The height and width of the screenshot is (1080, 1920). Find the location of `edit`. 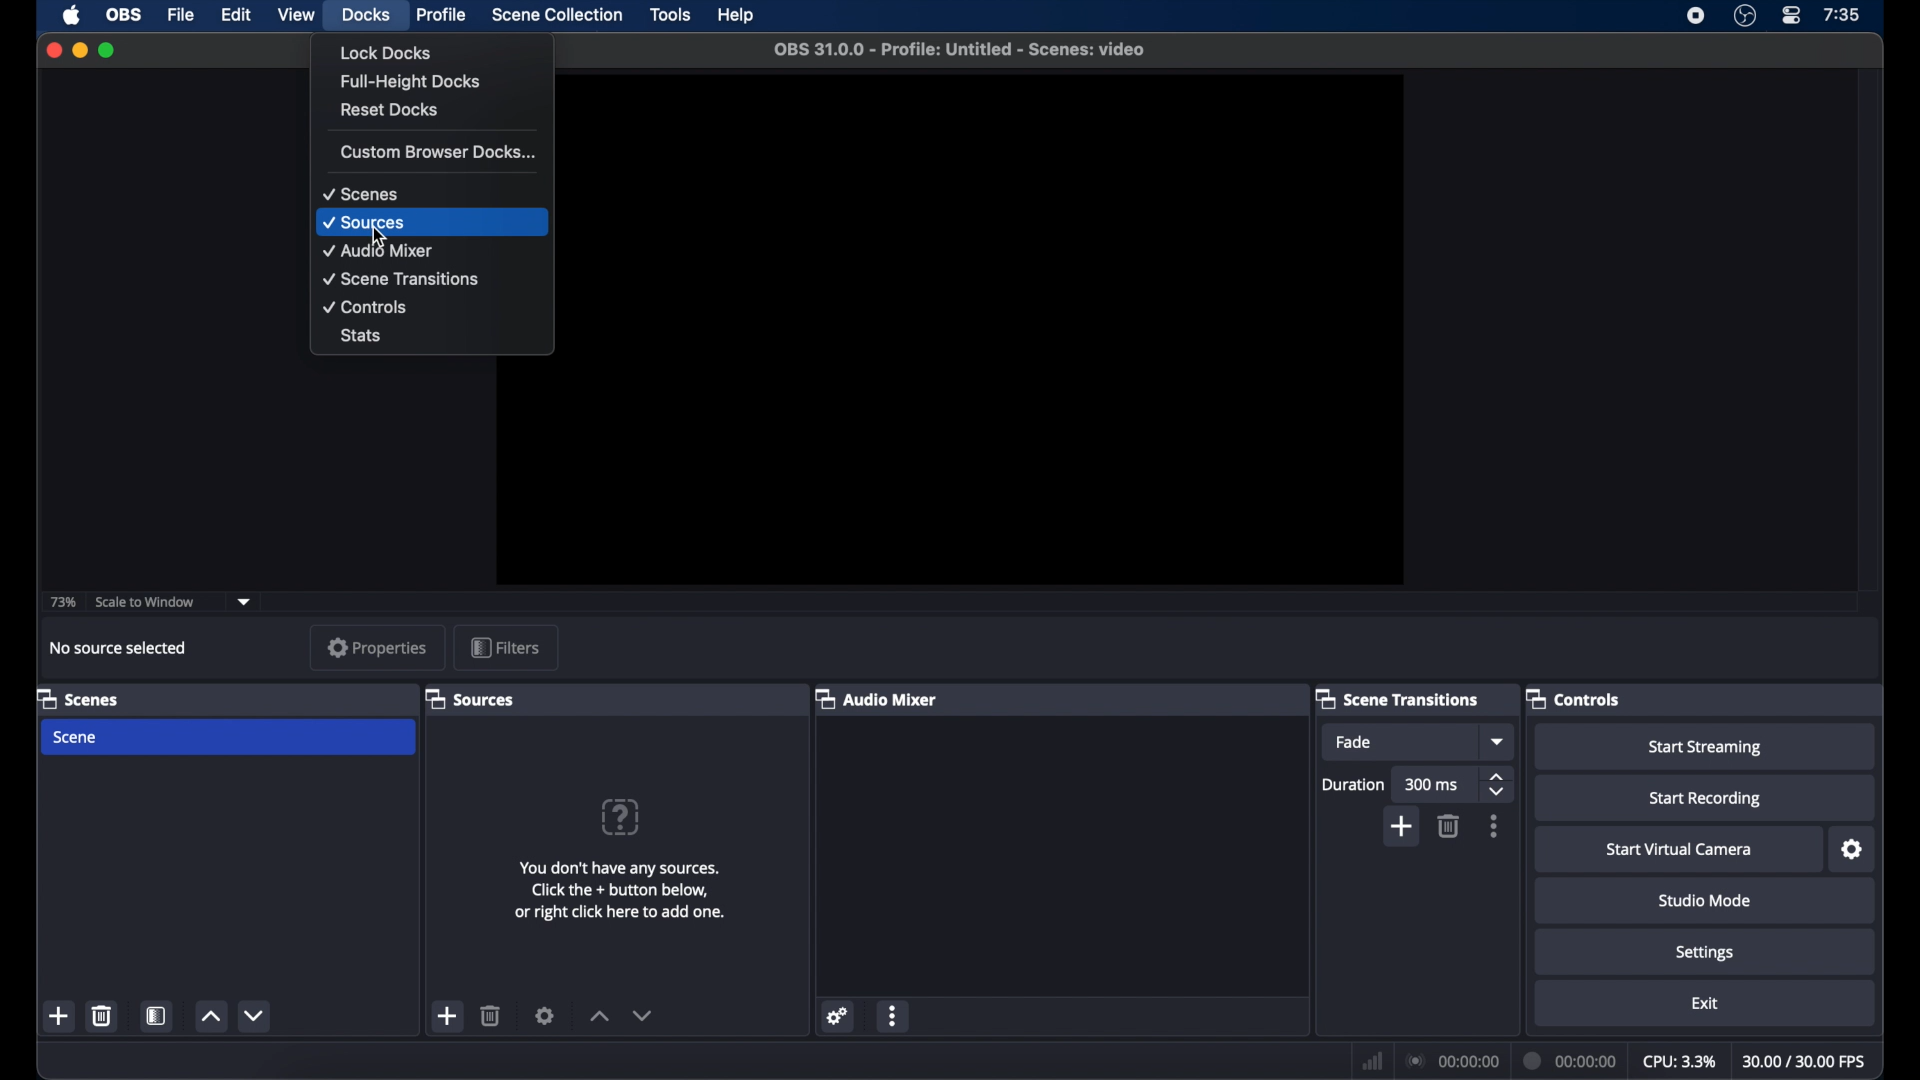

edit is located at coordinates (239, 15).